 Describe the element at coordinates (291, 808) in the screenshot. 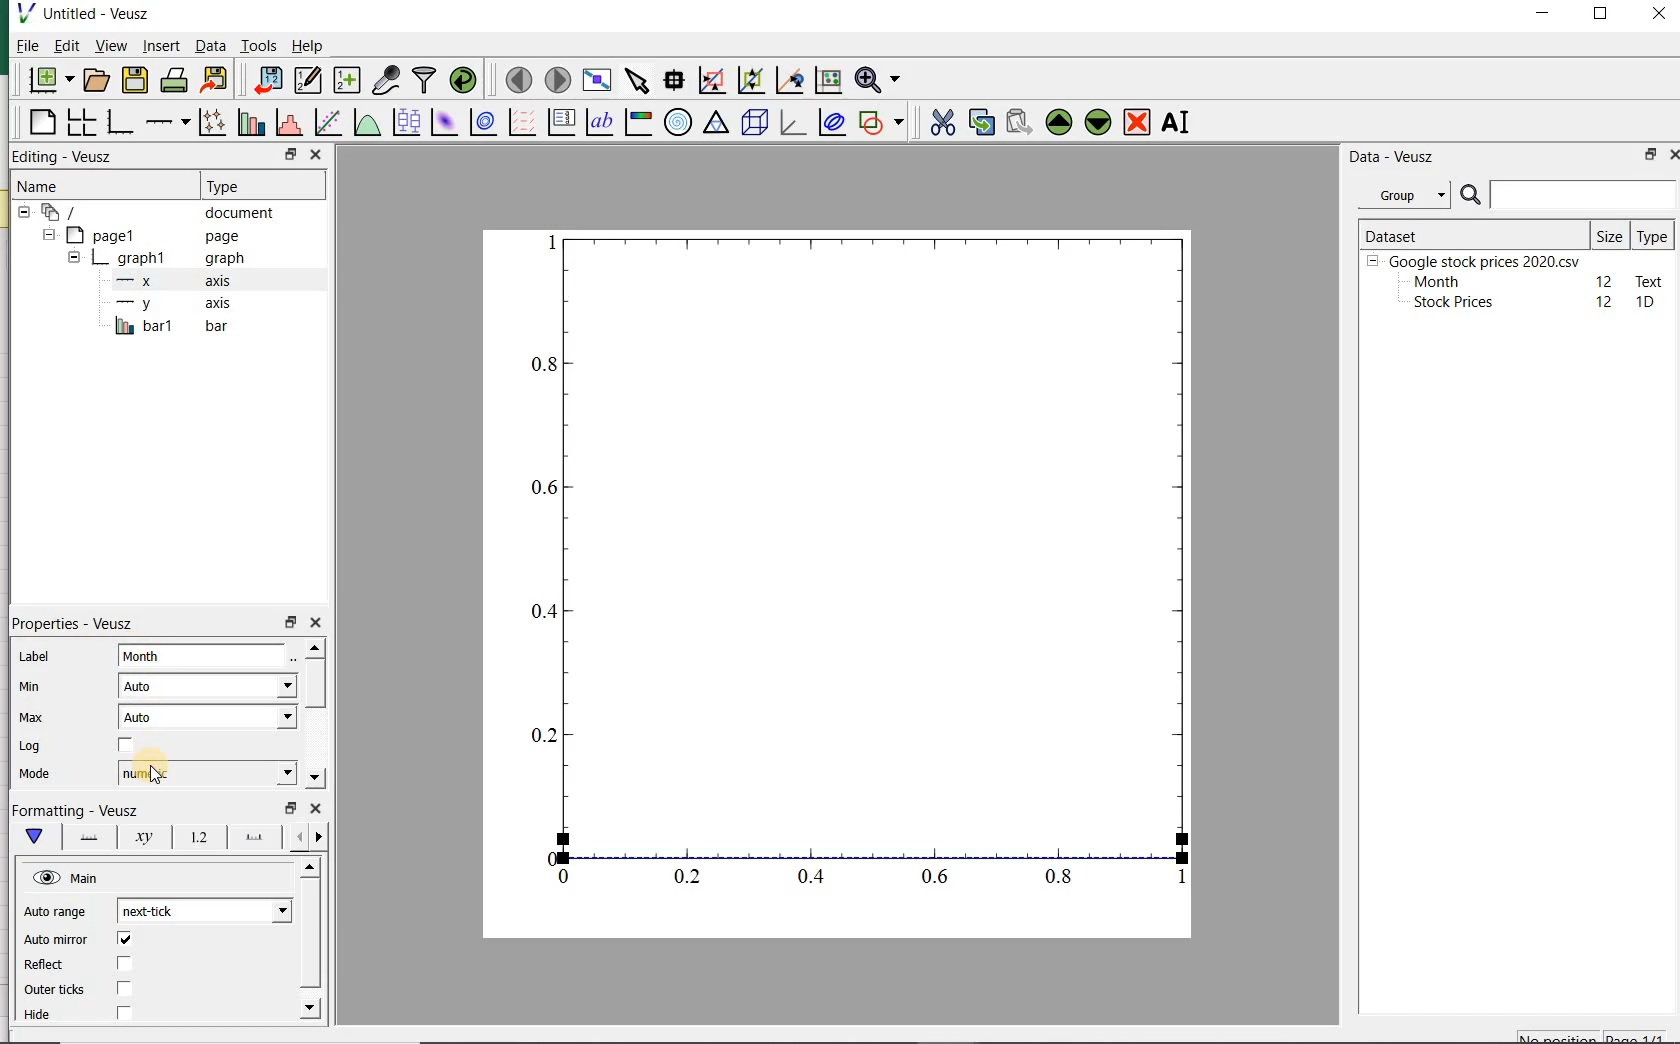

I see `restore` at that location.